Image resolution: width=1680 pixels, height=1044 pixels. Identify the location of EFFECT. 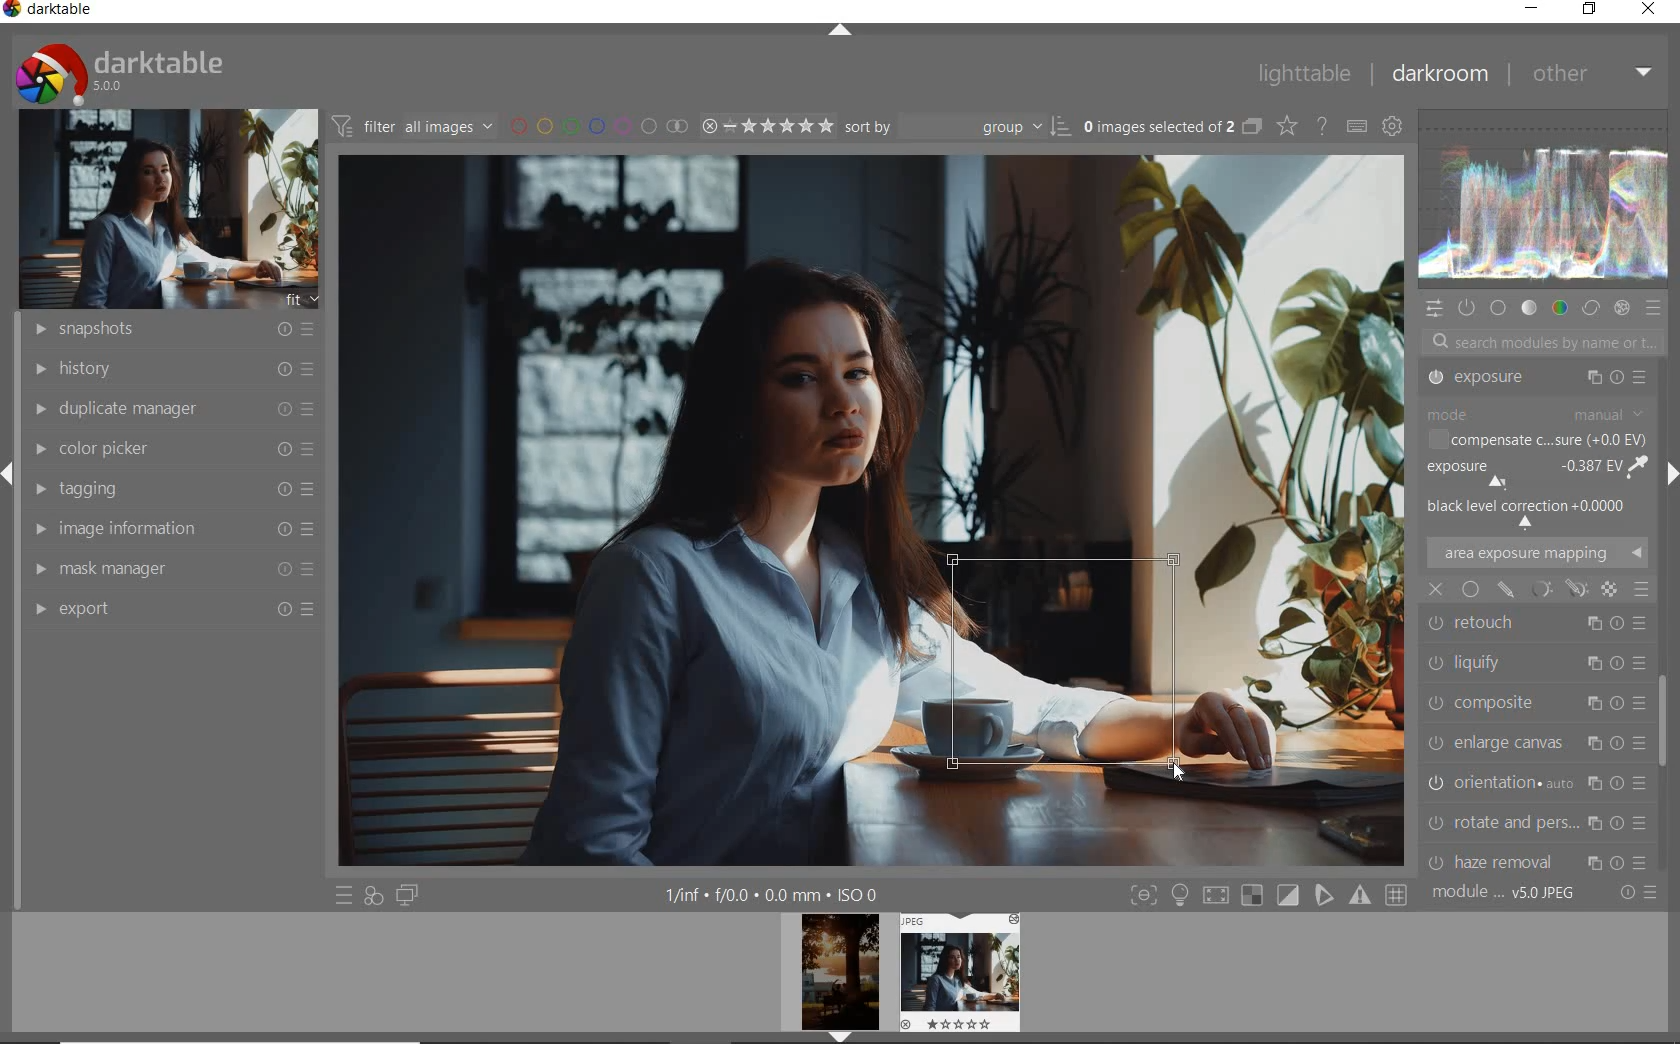
(1621, 308).